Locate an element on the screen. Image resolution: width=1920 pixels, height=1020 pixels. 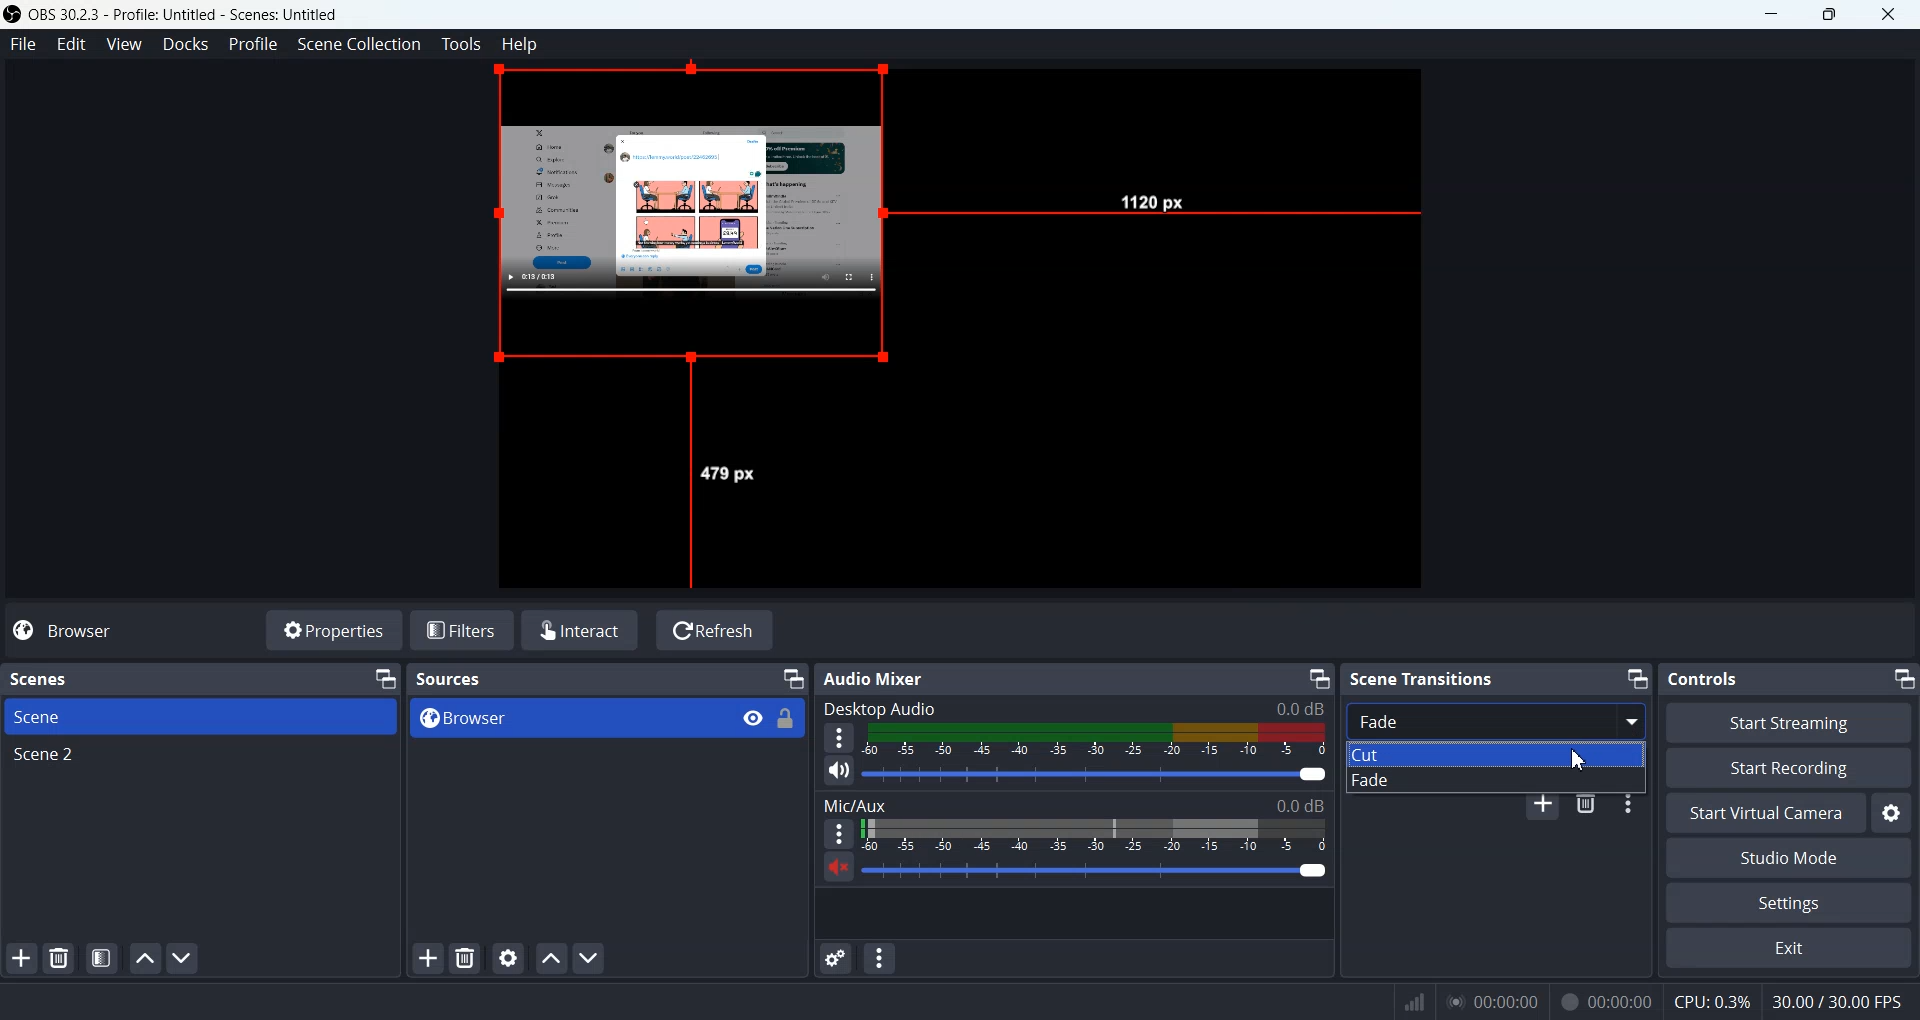
Delete selected sources is located at coordinates (464, 957).